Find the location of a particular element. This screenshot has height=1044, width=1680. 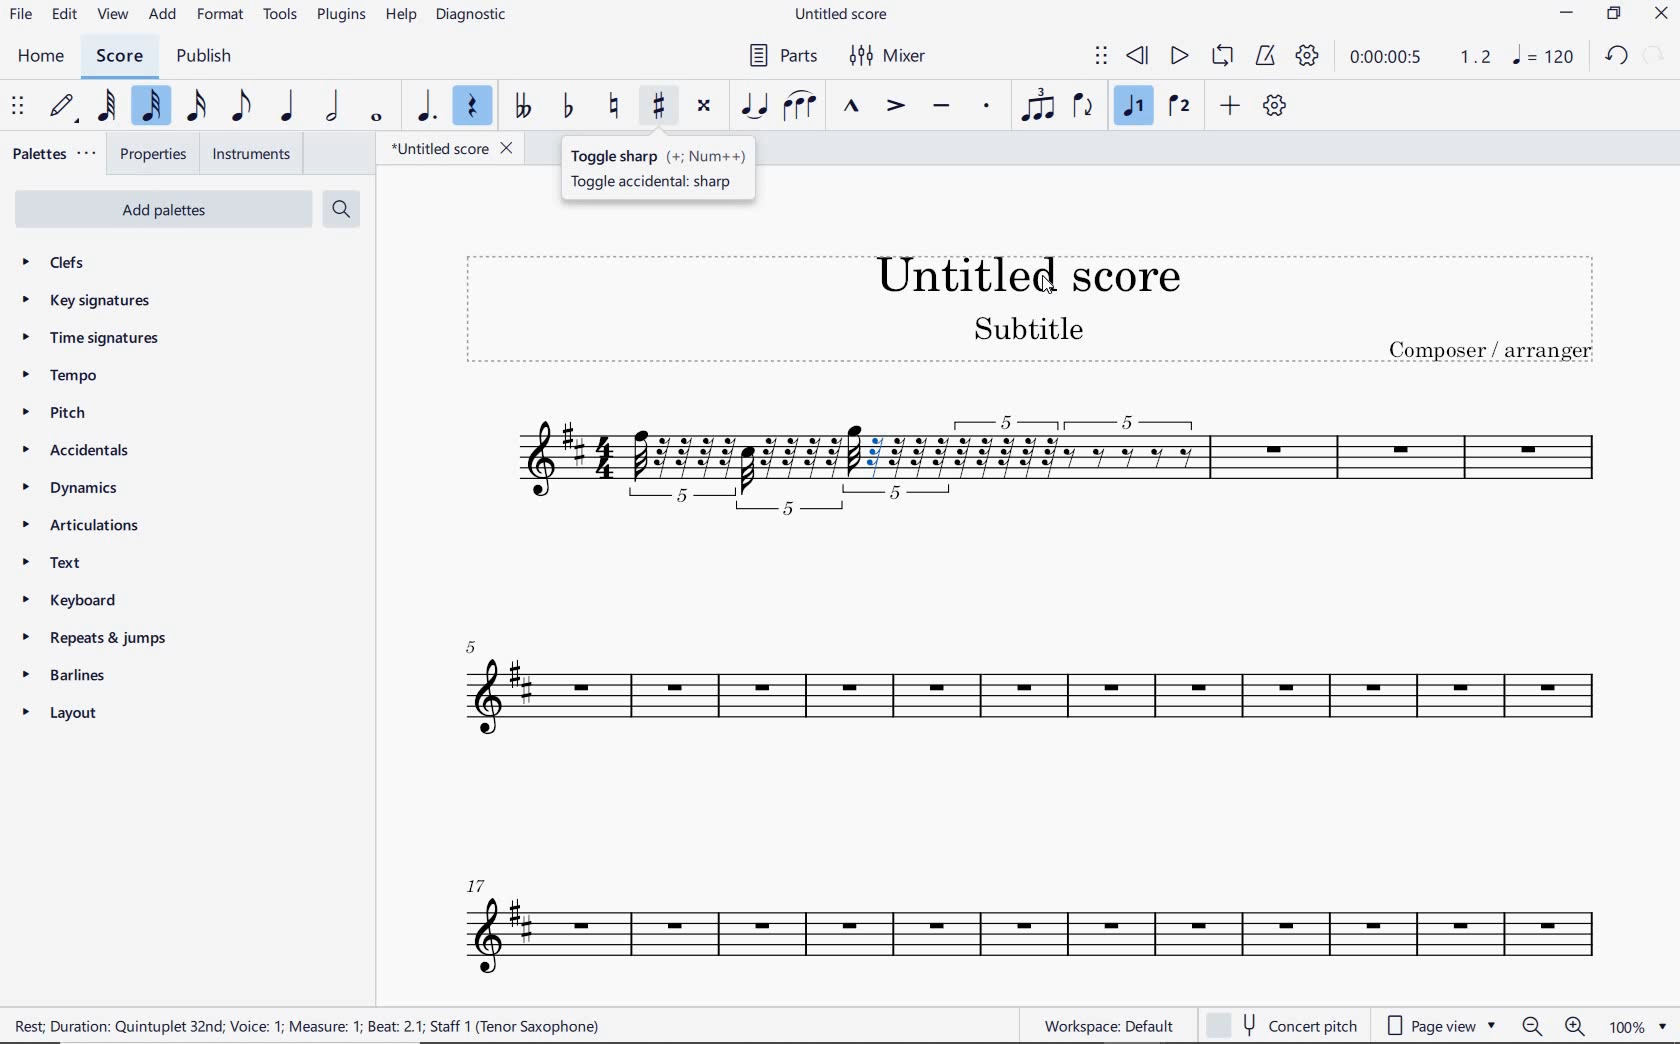

LOOP PLAYBACK is located at coordinates (1226, 57).